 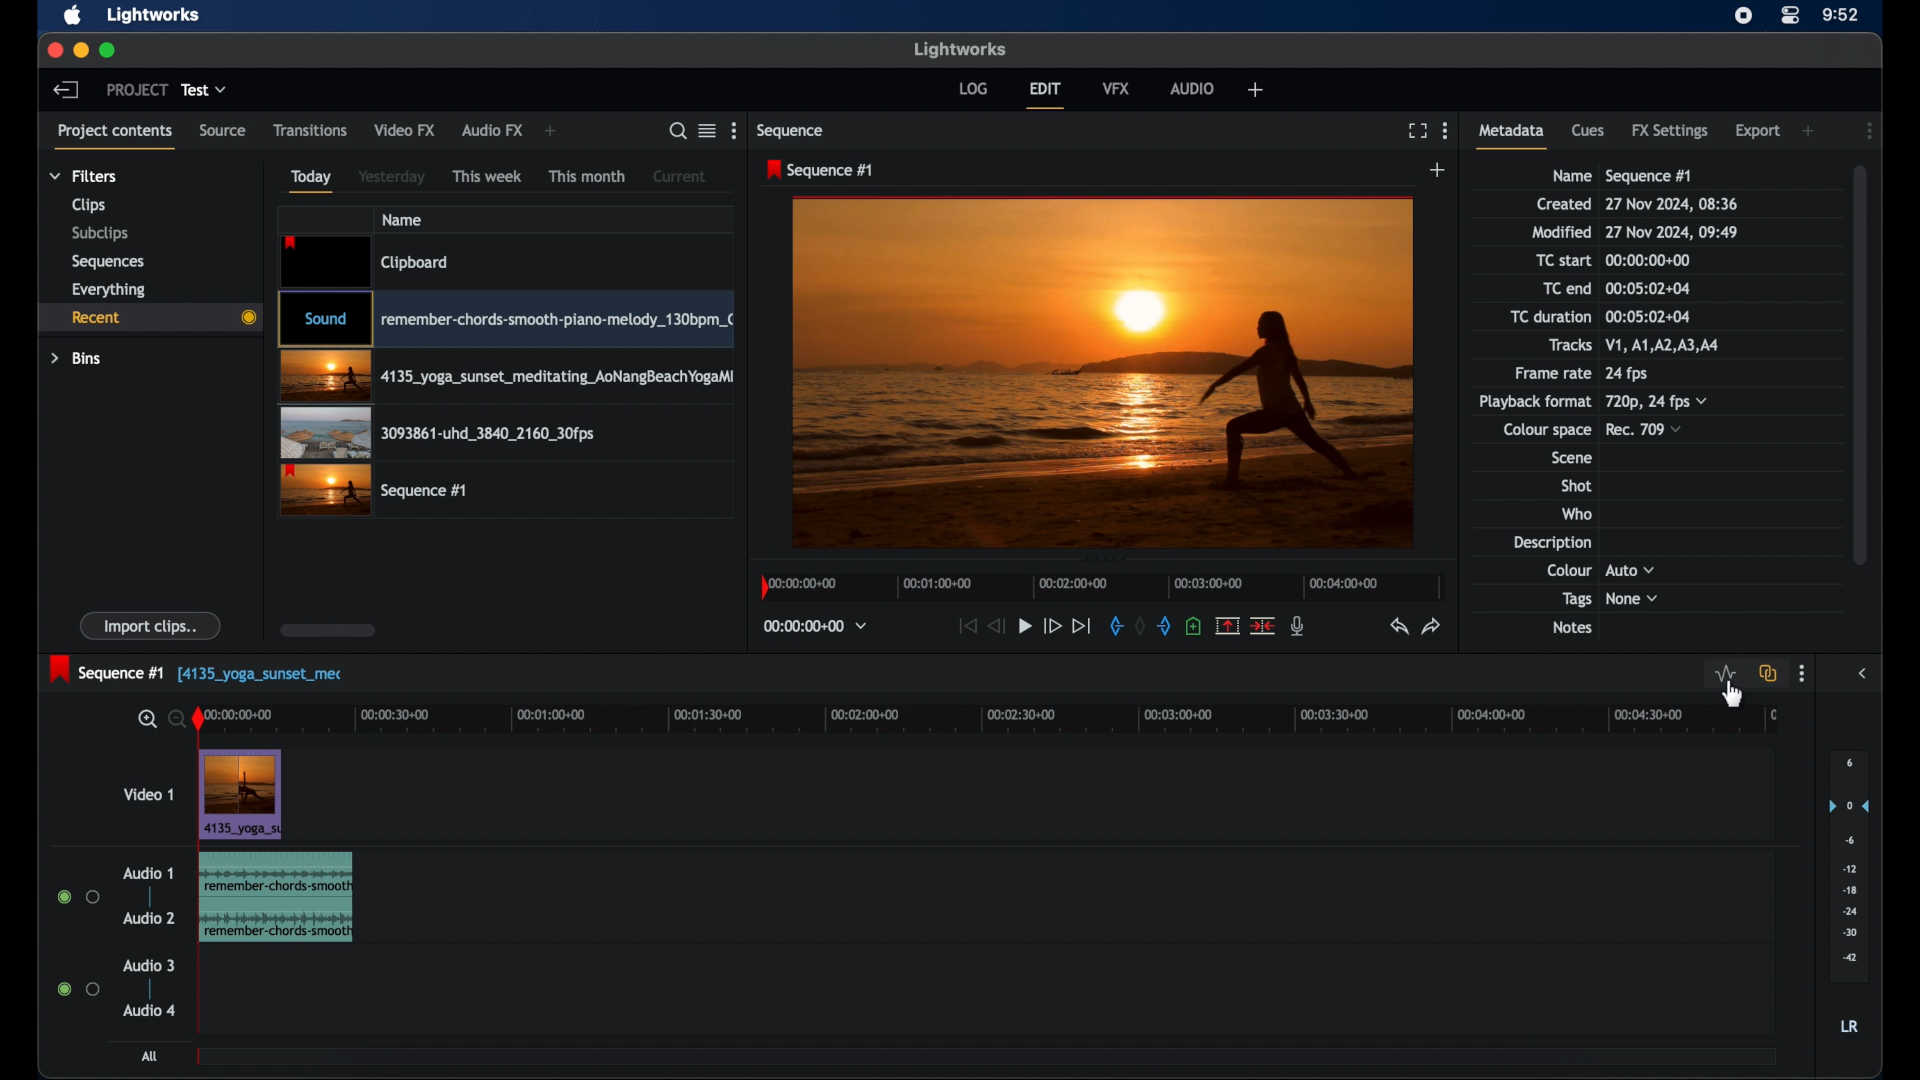 What do you see at coordinates (152, 16) in the screenshot?
I see `lightworks` at bounding box center [152, 16].